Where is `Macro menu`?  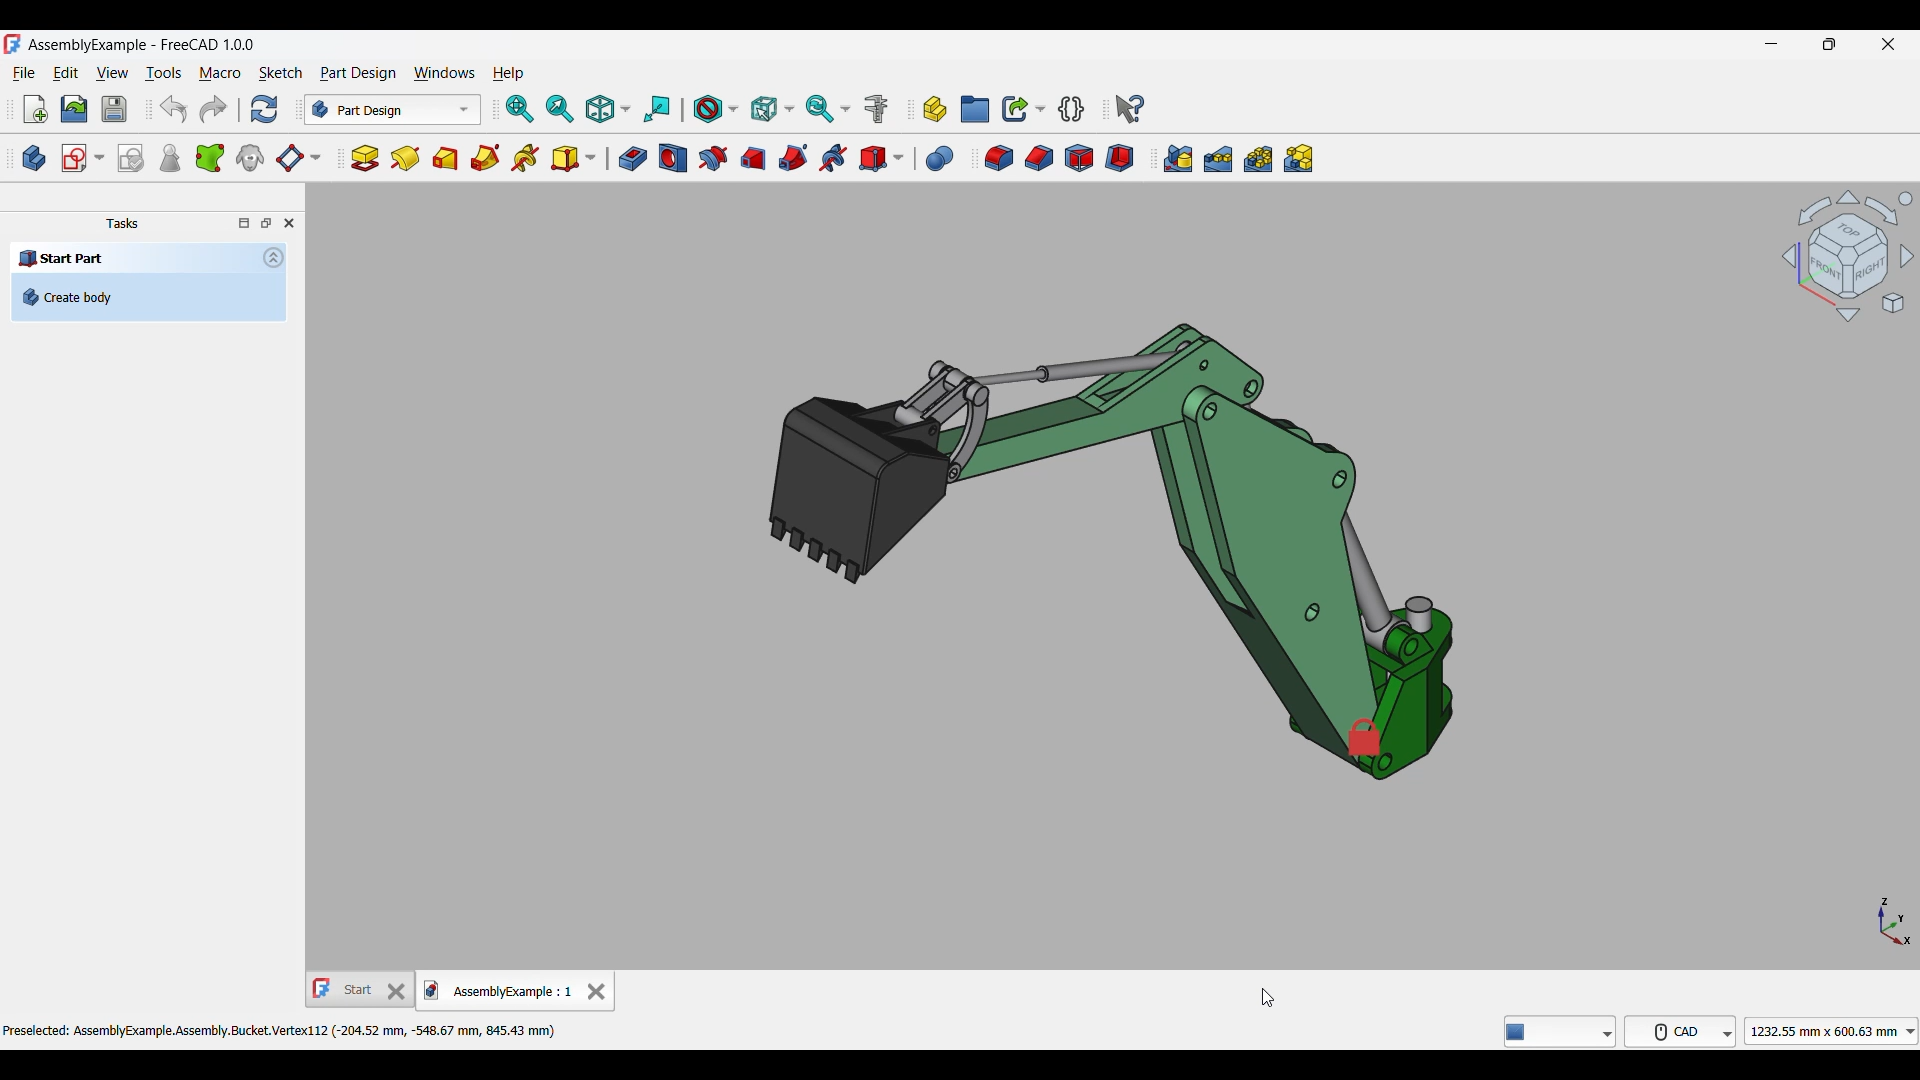 Macro menu is located at coordinates (220, 74).